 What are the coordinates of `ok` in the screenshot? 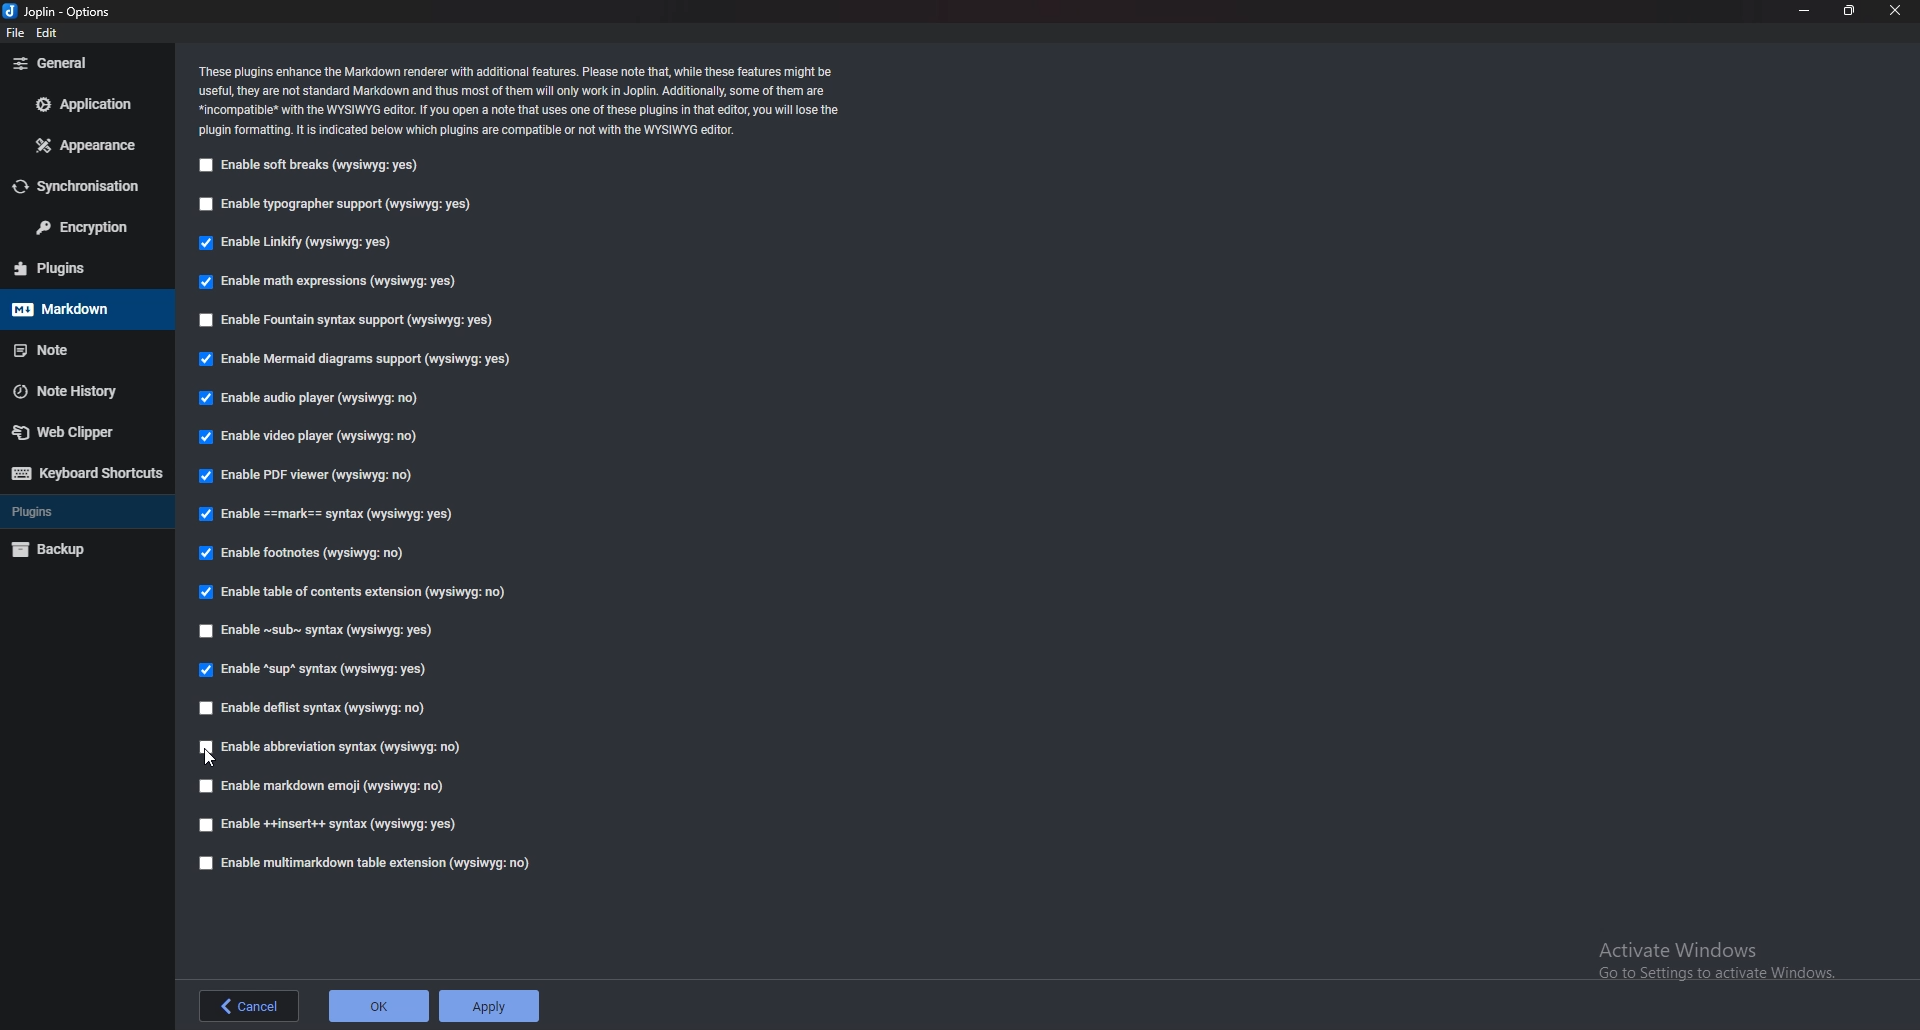 It's located at (376, 1003).